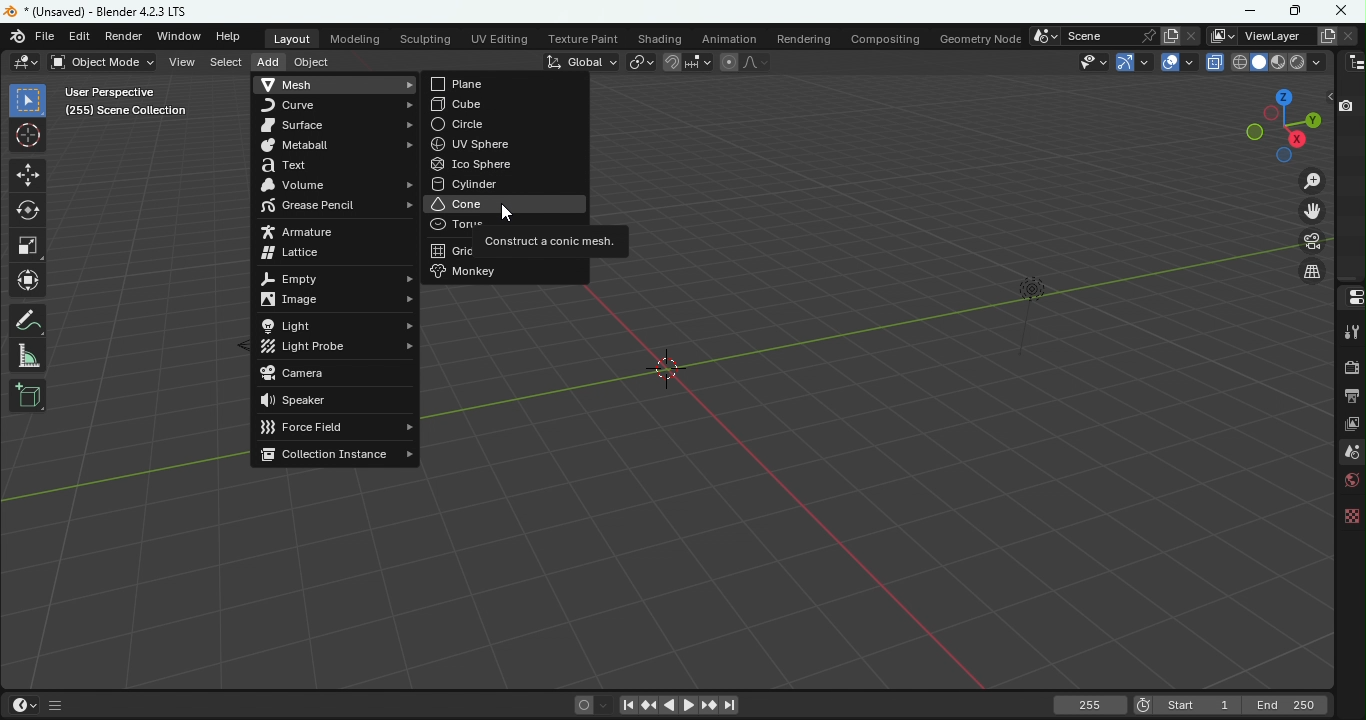 The width and height of the screenshot is (1366, 720). I want to click on use preview range, so click(1144, 707).